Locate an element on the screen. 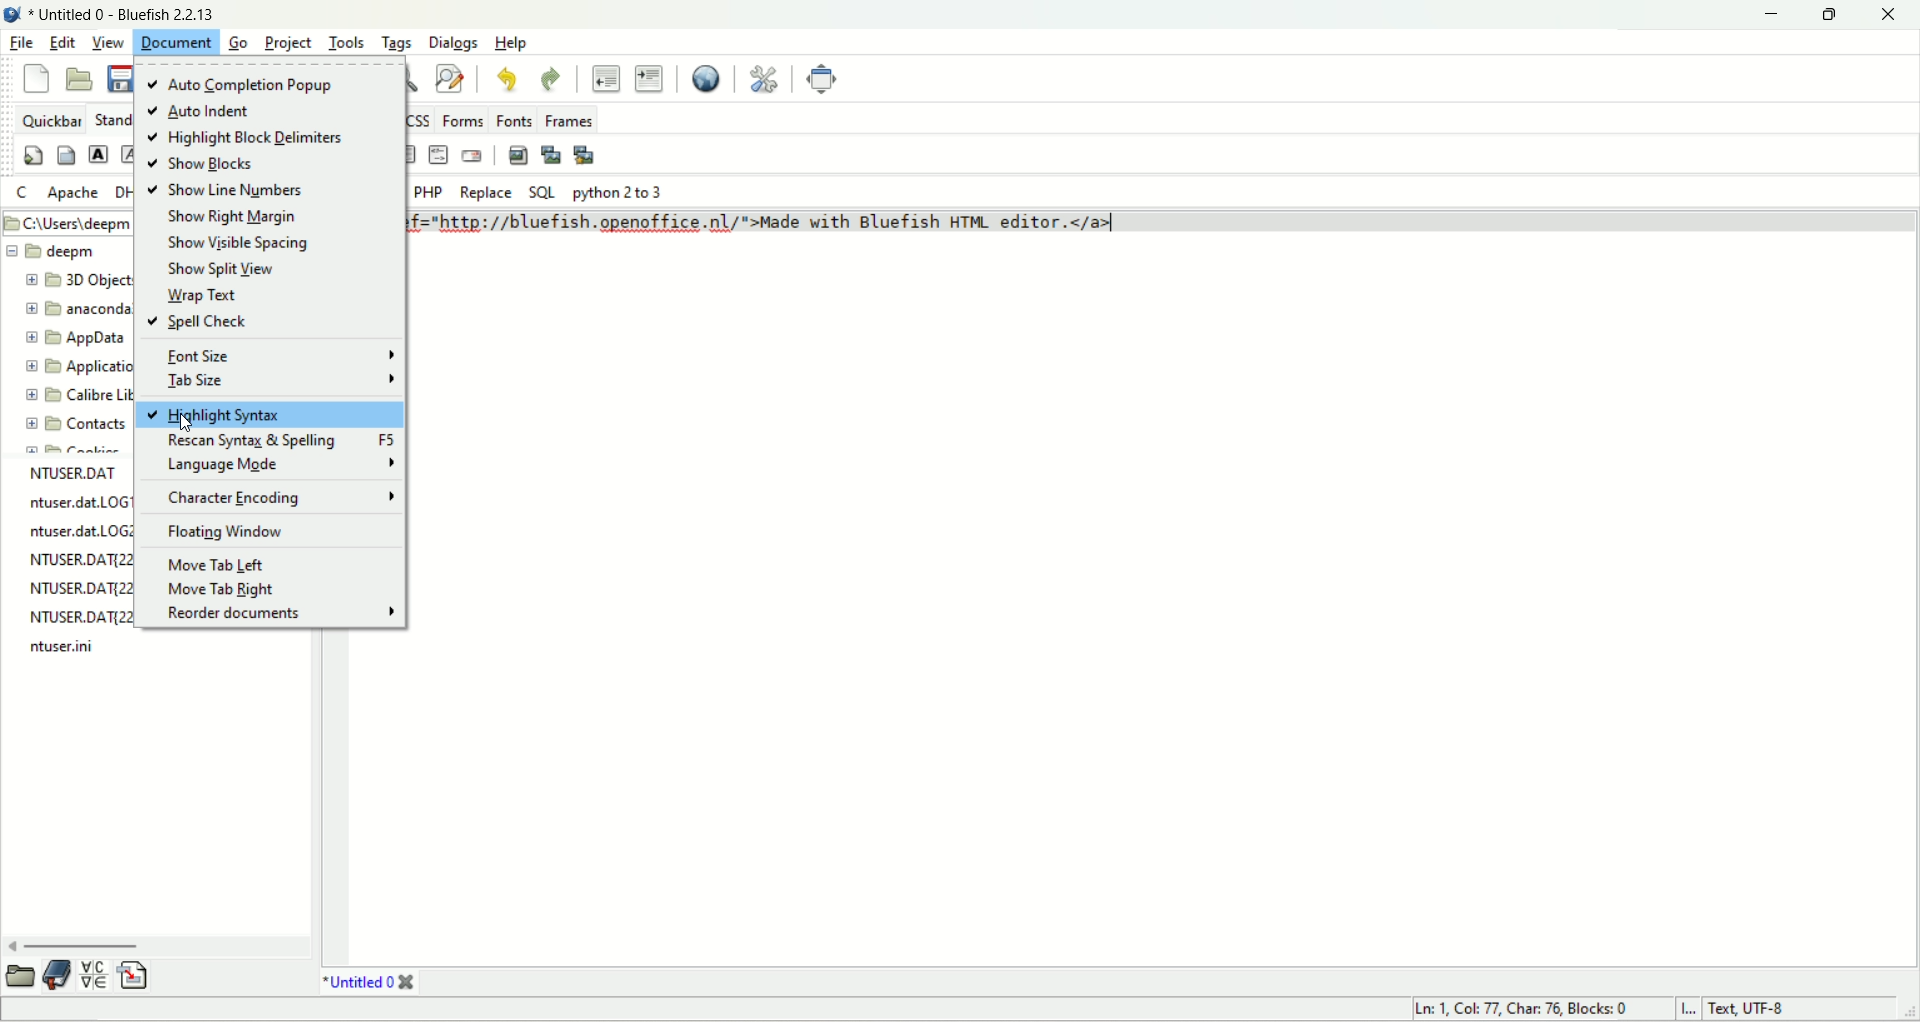 The height and width of the screenshot is (1022, 1920). unindent is located at coordinates (606, 76).